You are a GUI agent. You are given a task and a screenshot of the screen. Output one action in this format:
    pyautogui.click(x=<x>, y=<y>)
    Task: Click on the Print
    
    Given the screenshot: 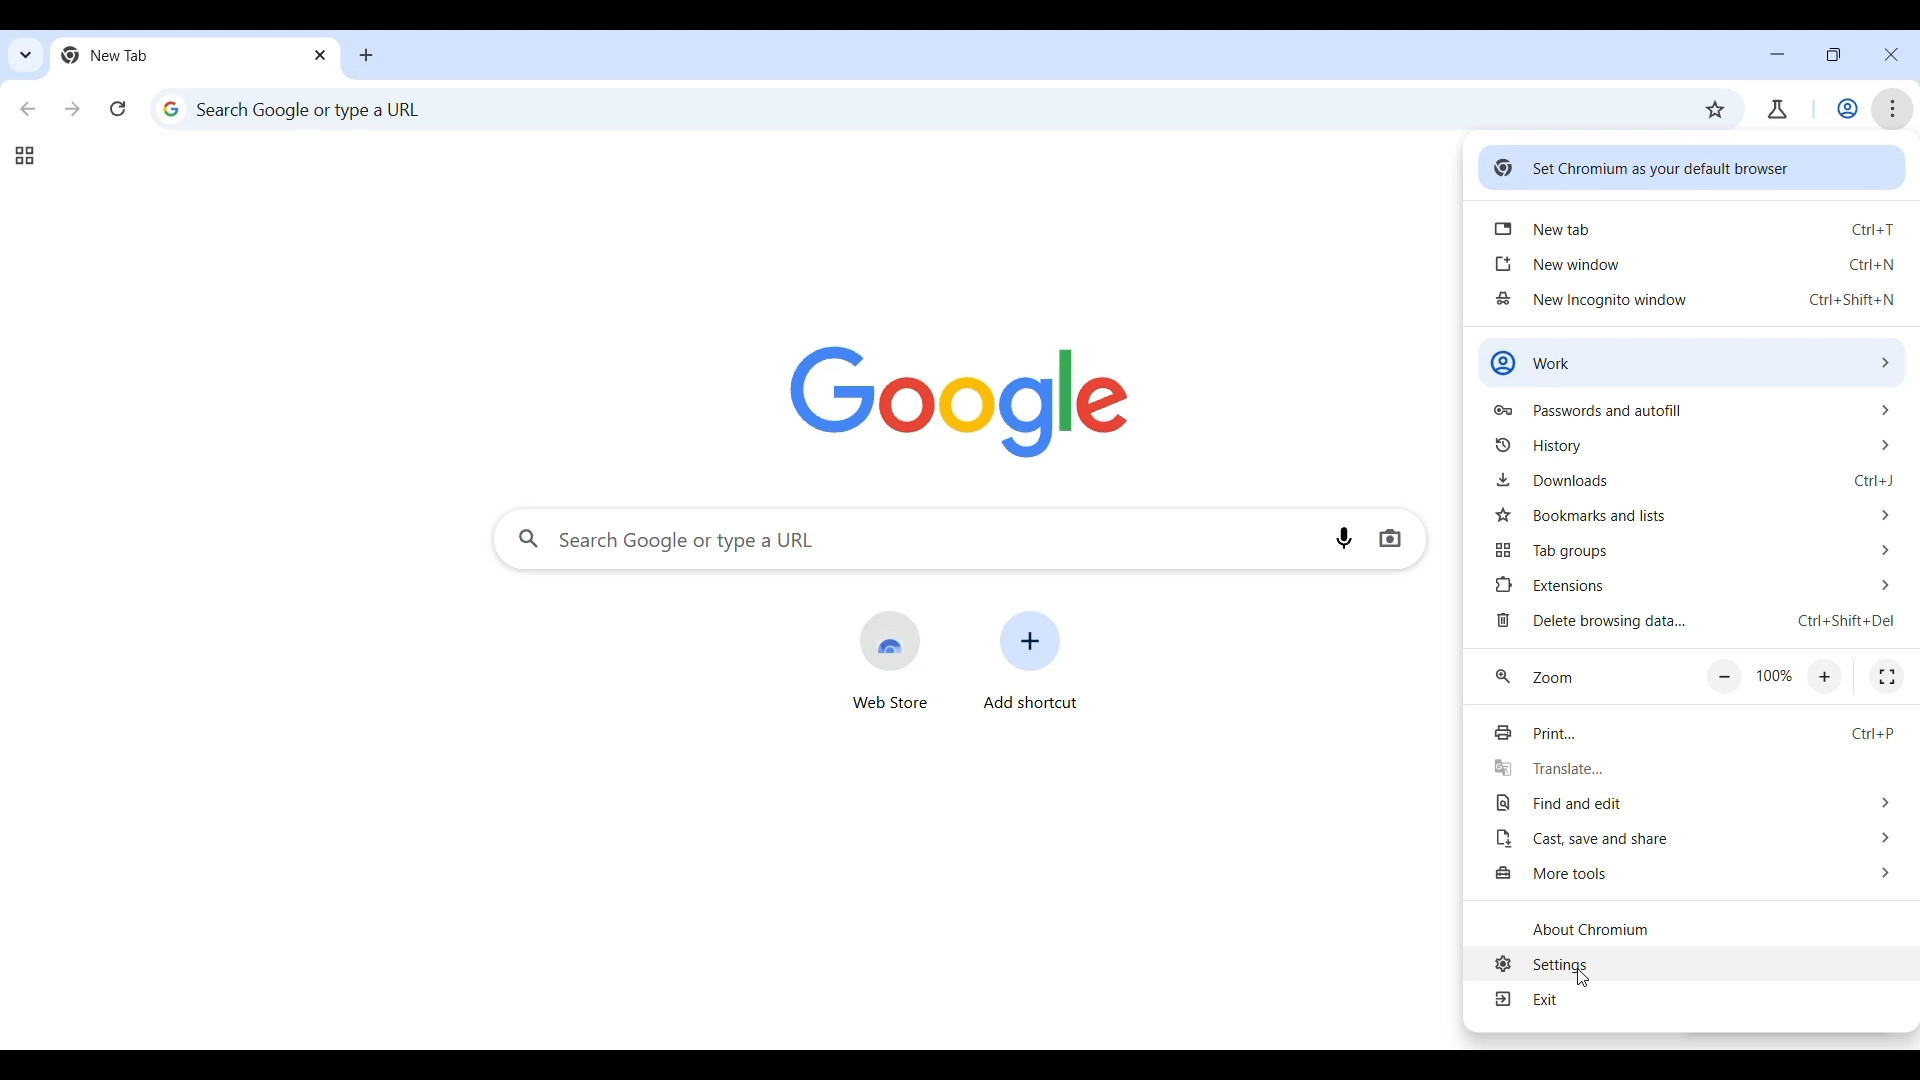 What is the action you would take?
    pyautogui.click(x=1694, y=733)
    